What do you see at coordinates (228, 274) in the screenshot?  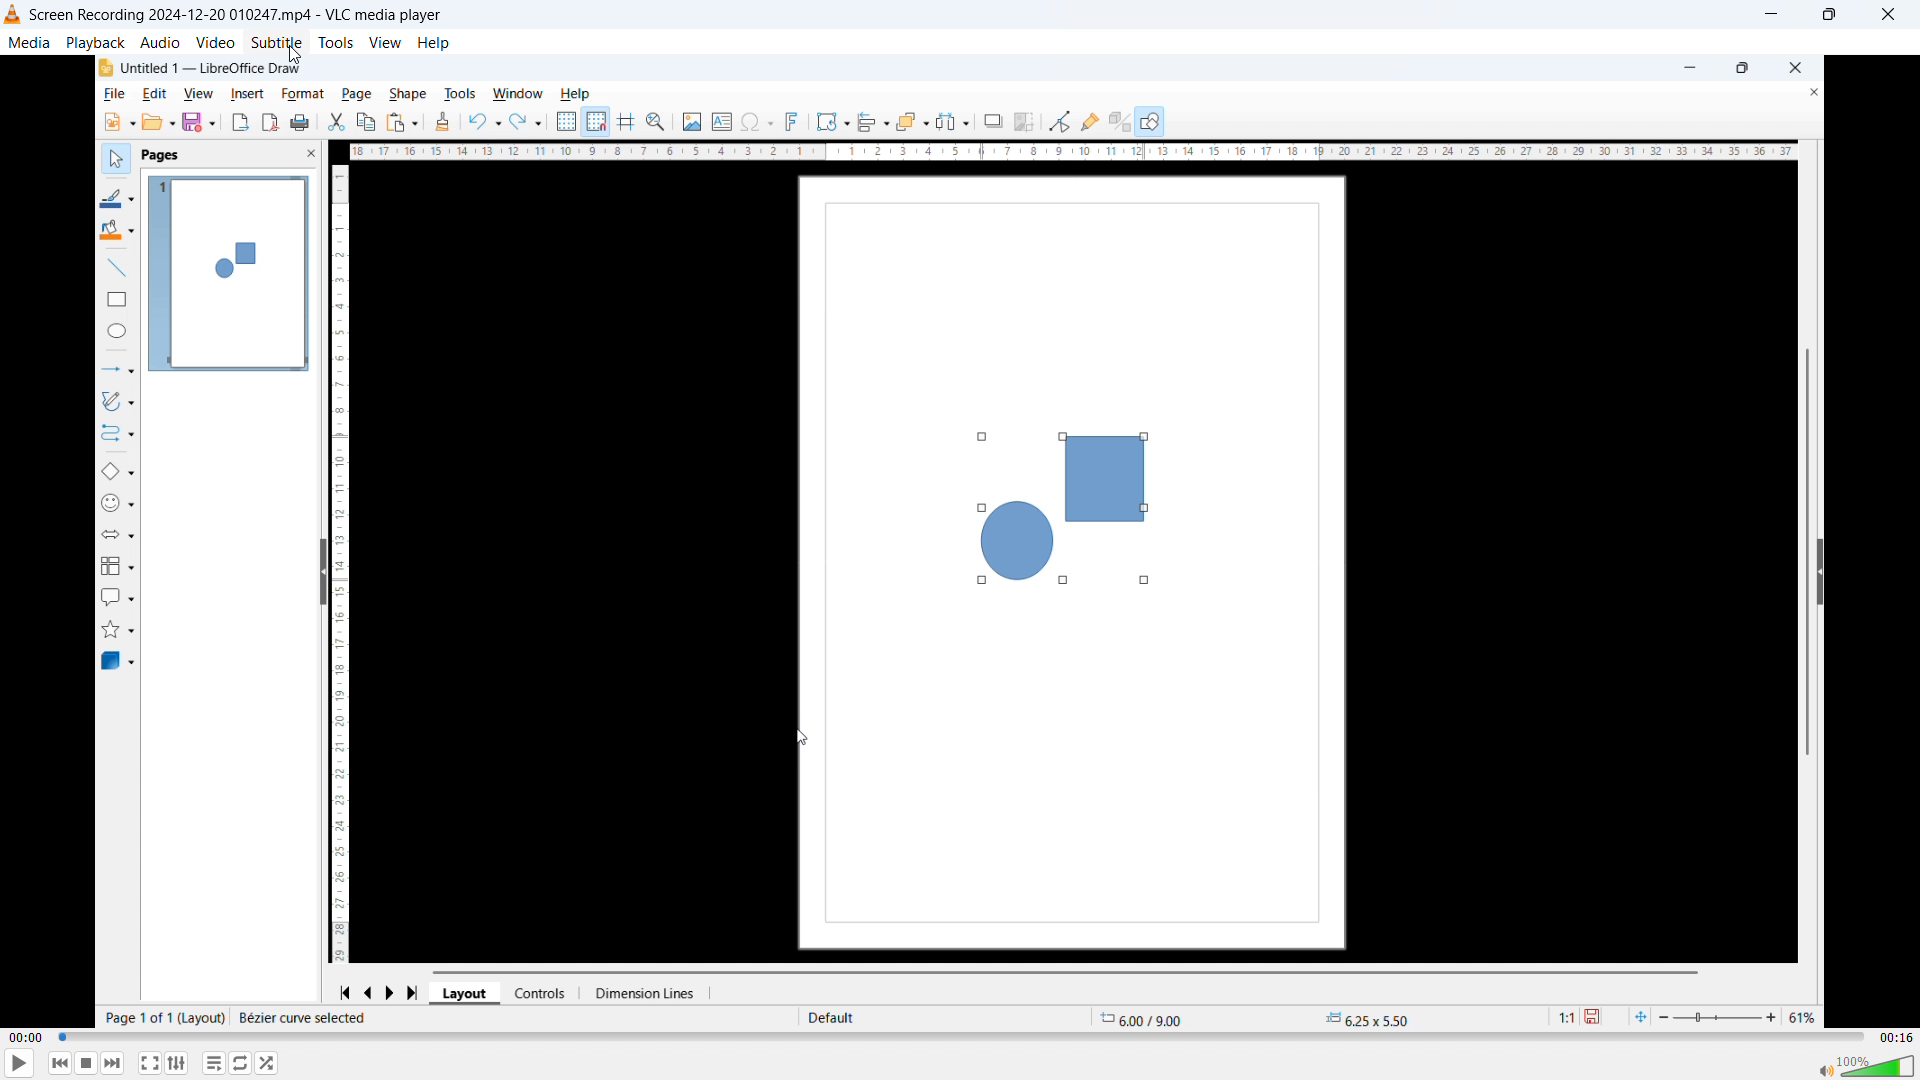 I see `page preview` at bounding box center [228, 274].